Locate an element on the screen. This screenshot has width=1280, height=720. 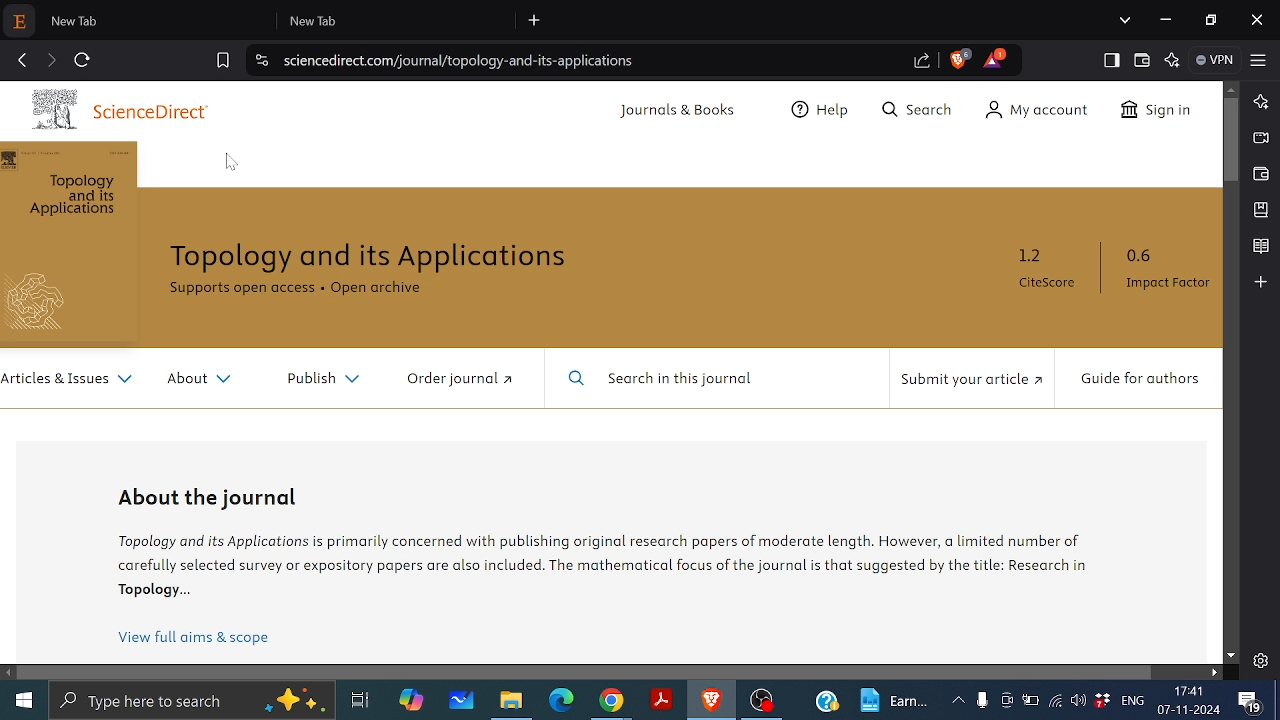
Vertical scroll bar is located at coordinates (1231, 140).